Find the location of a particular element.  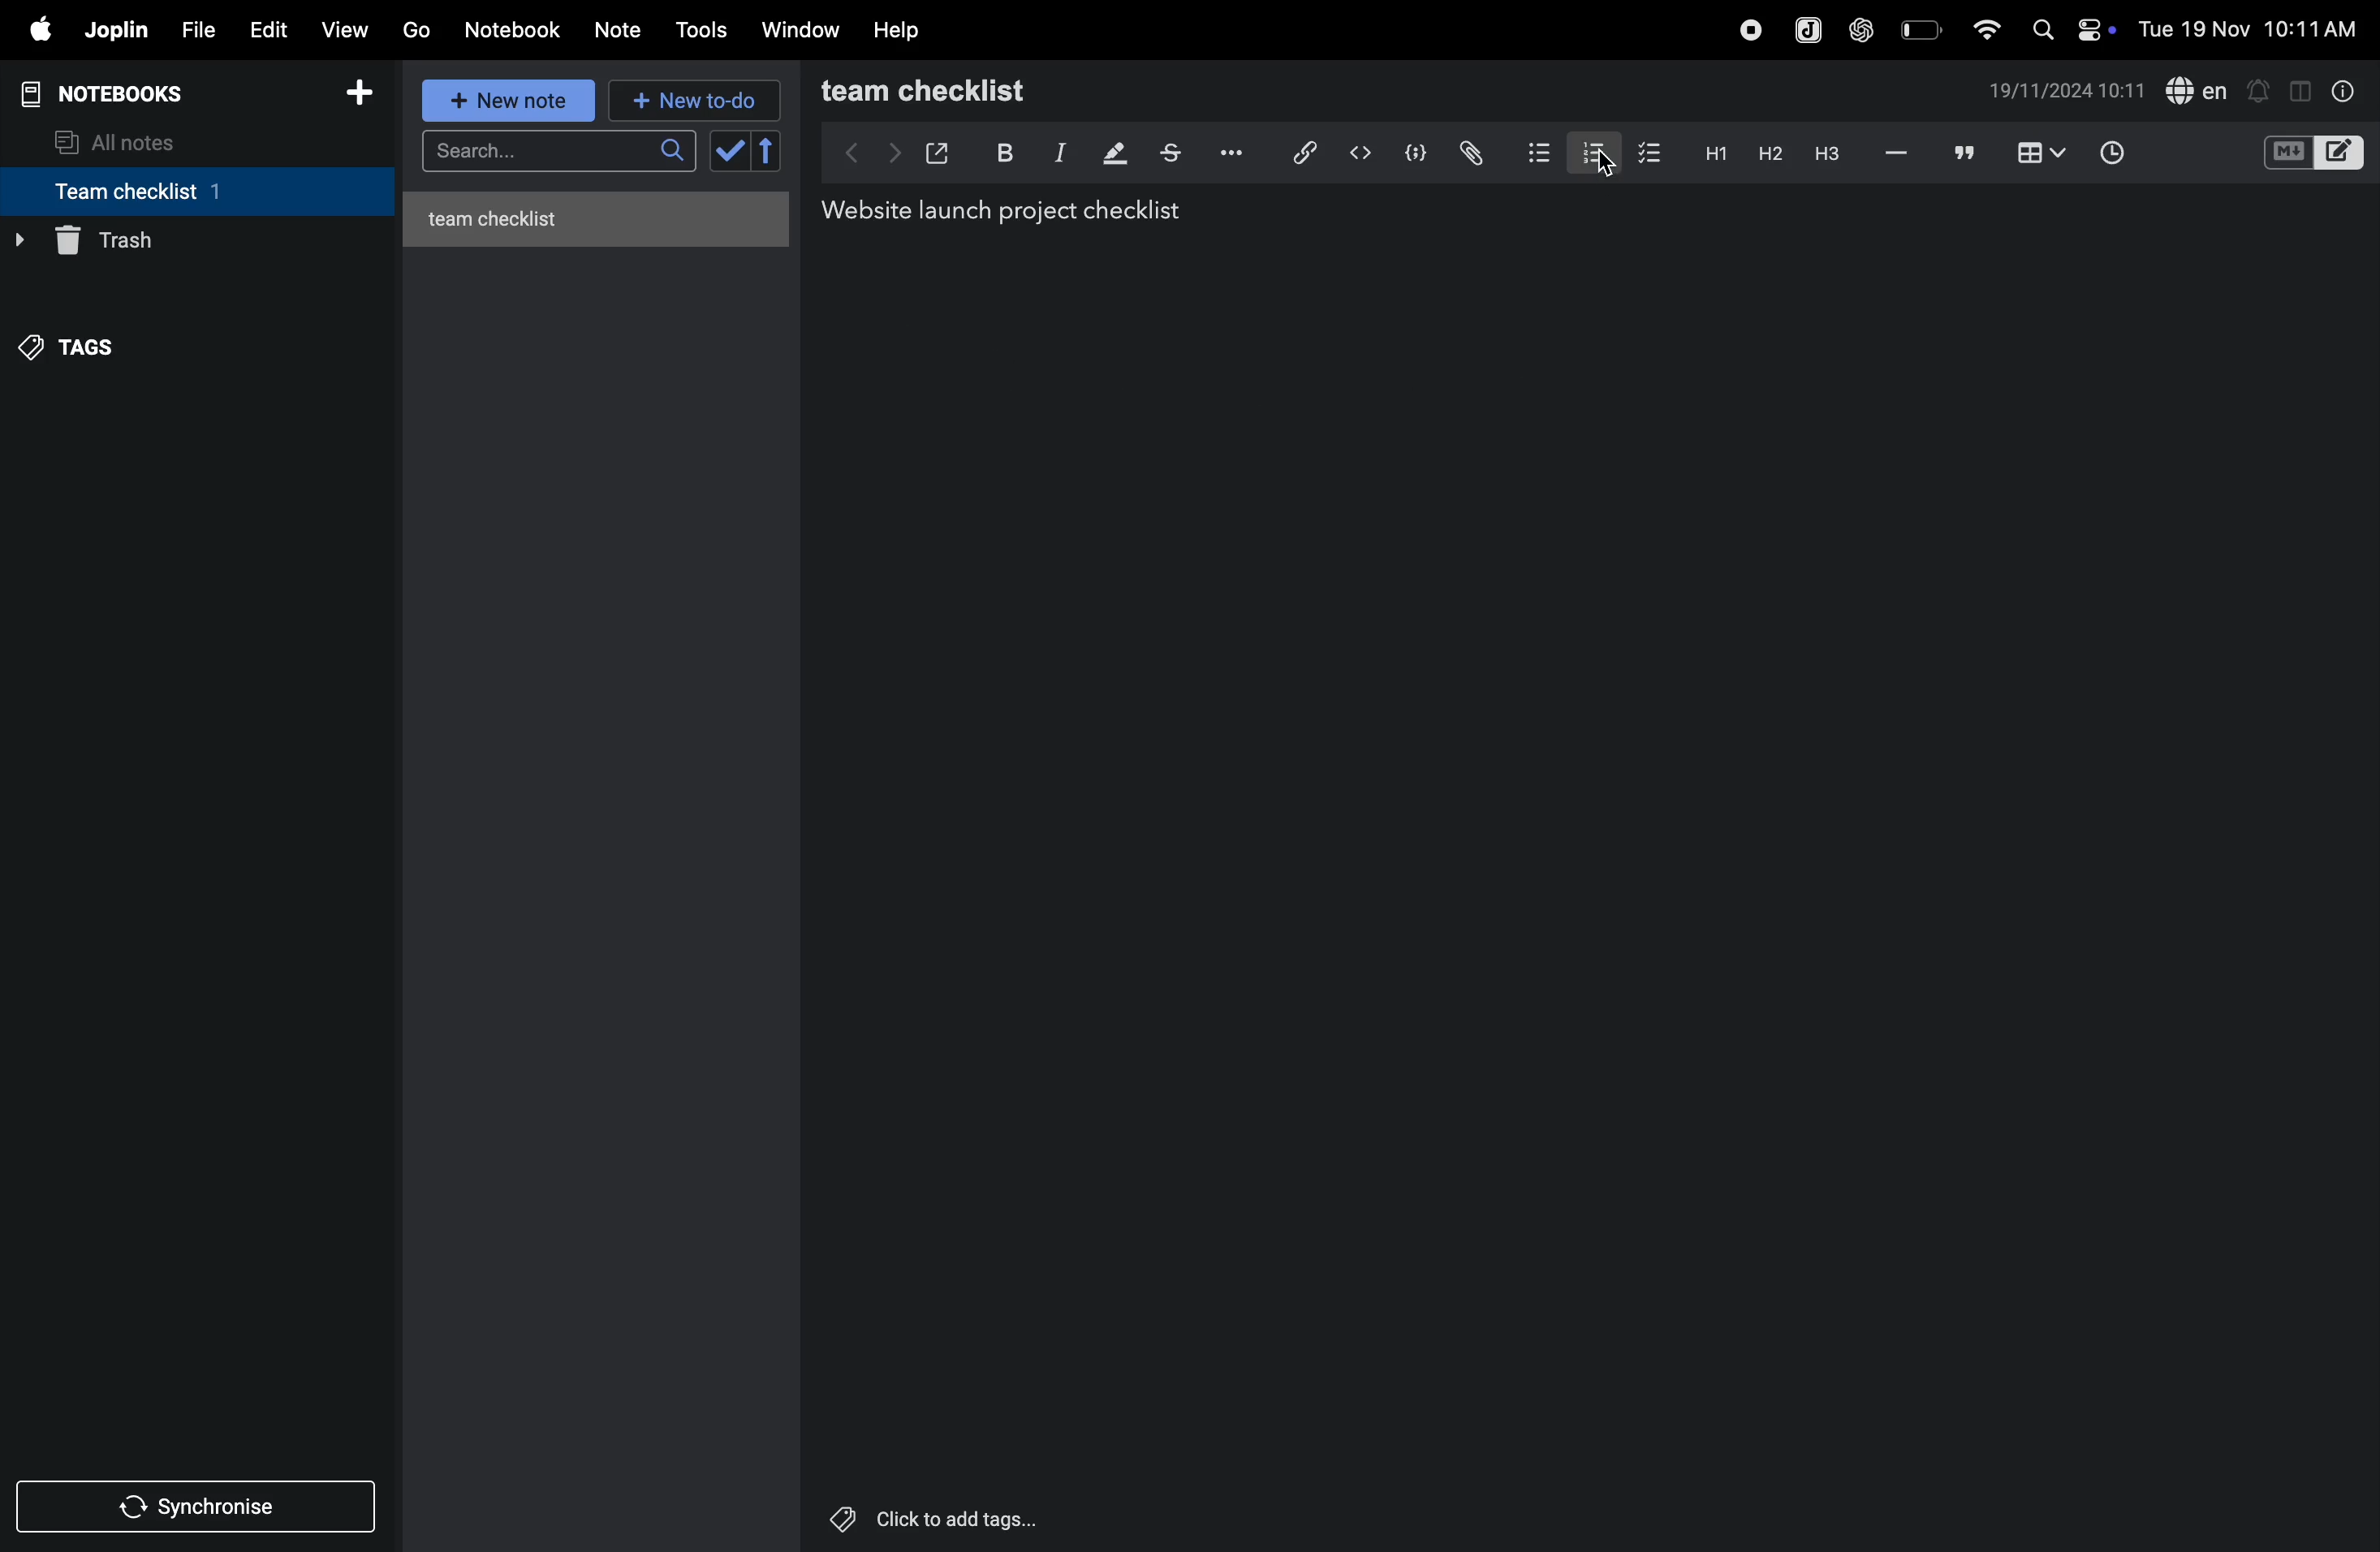

M+ is located at coordinates (2286, 153).